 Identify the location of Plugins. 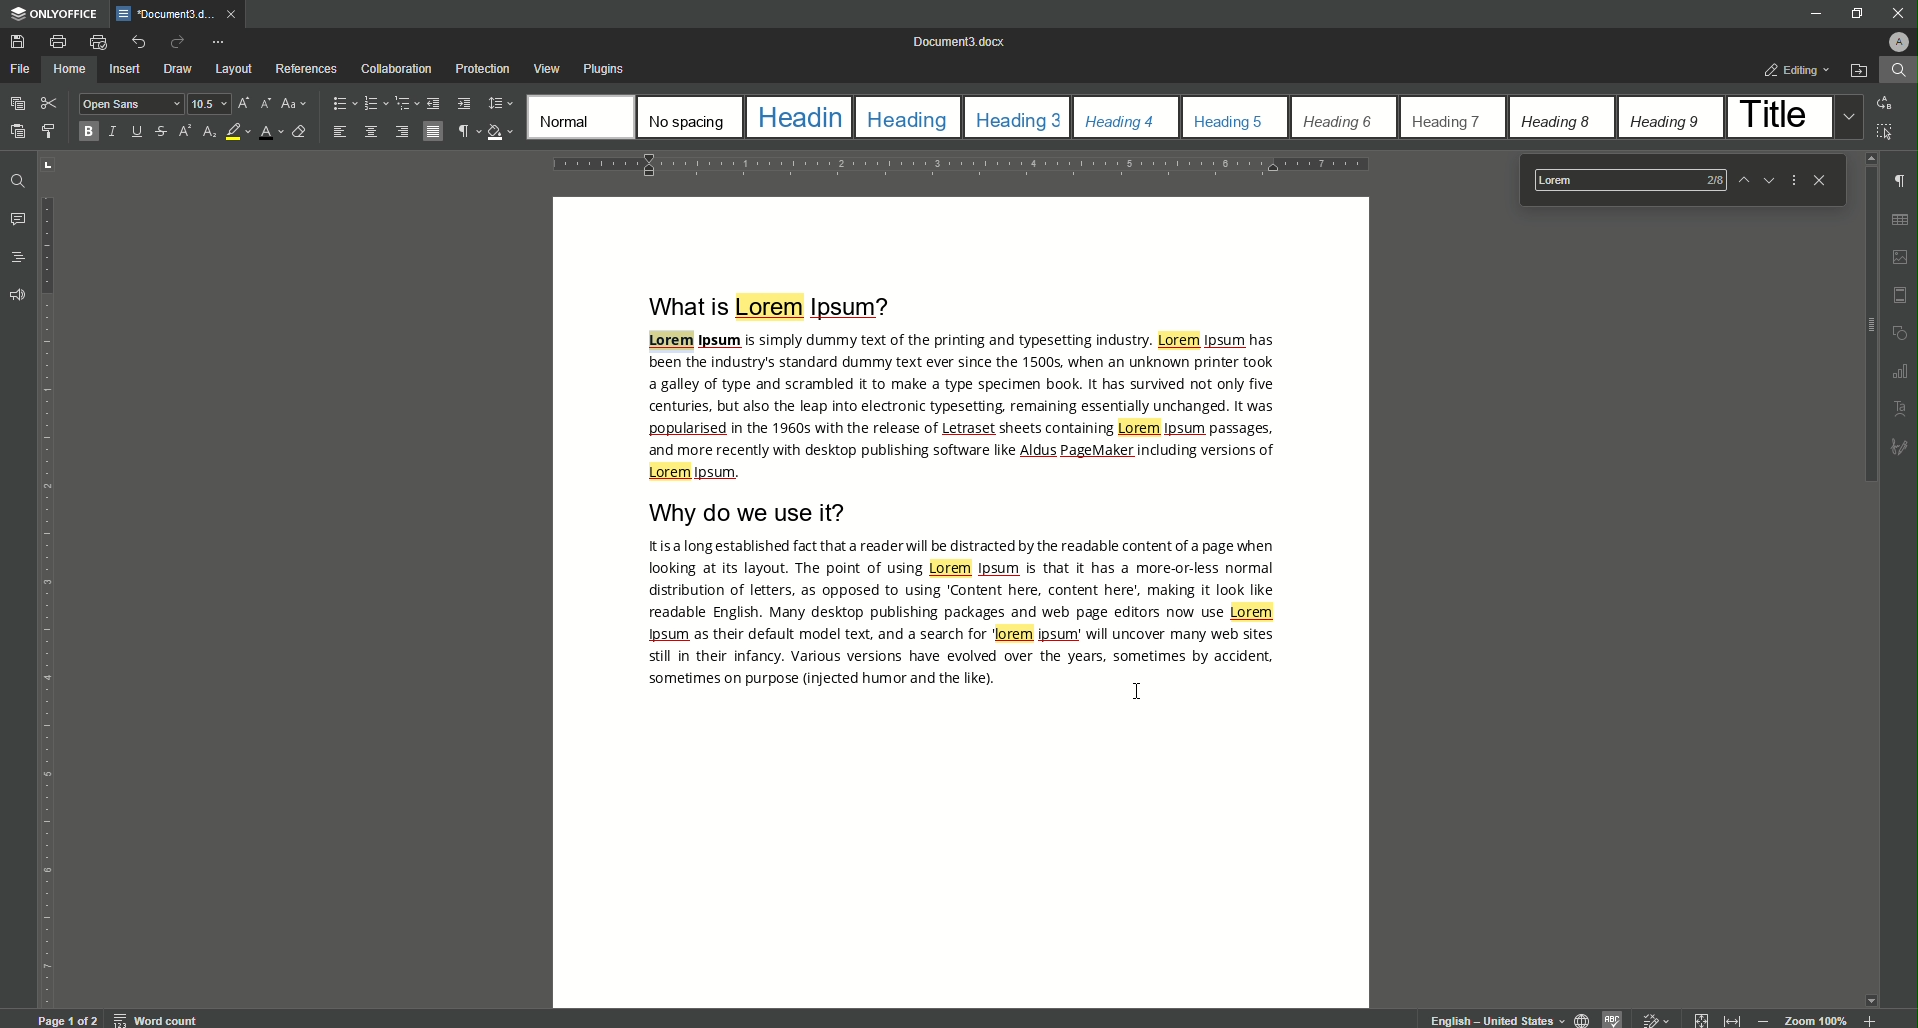
(606, 67).